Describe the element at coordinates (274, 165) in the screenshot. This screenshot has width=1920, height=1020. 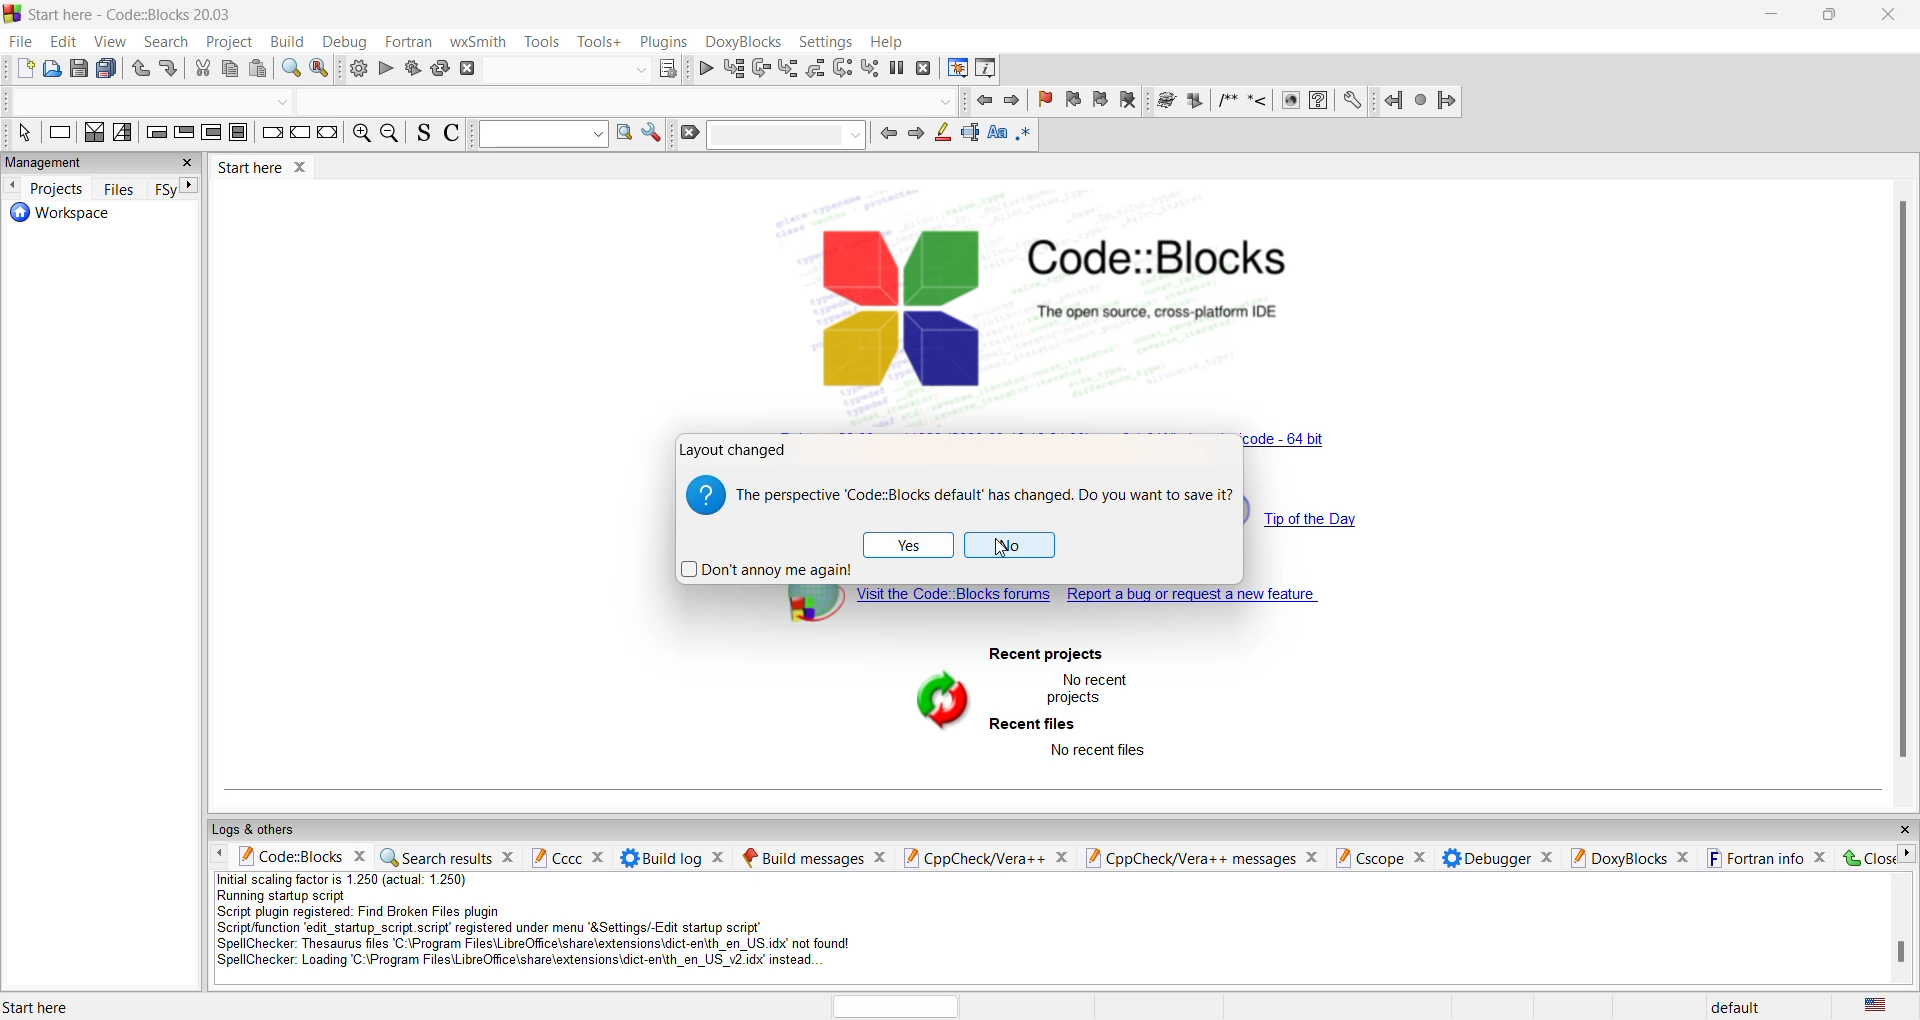
I see `start here window` at that location.